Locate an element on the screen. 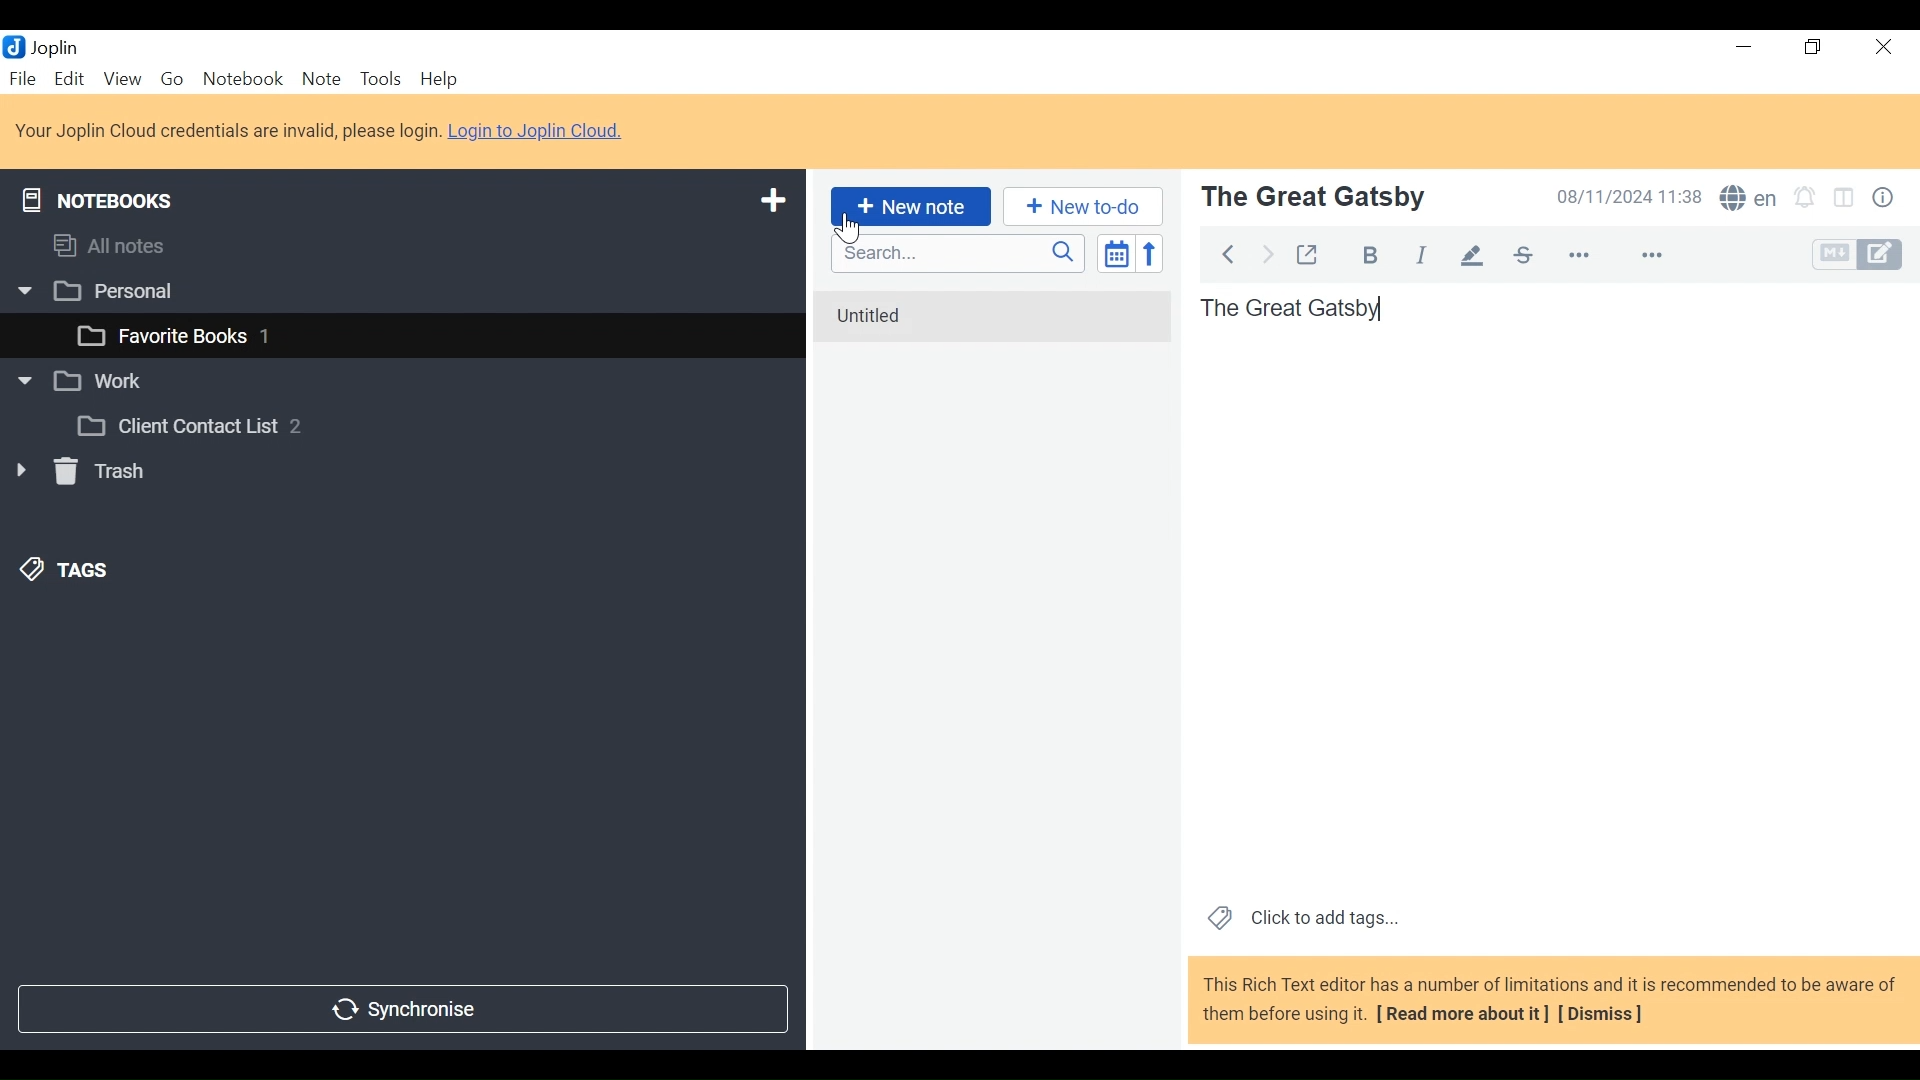  Add new notebook is located at coordinates (773, 203).